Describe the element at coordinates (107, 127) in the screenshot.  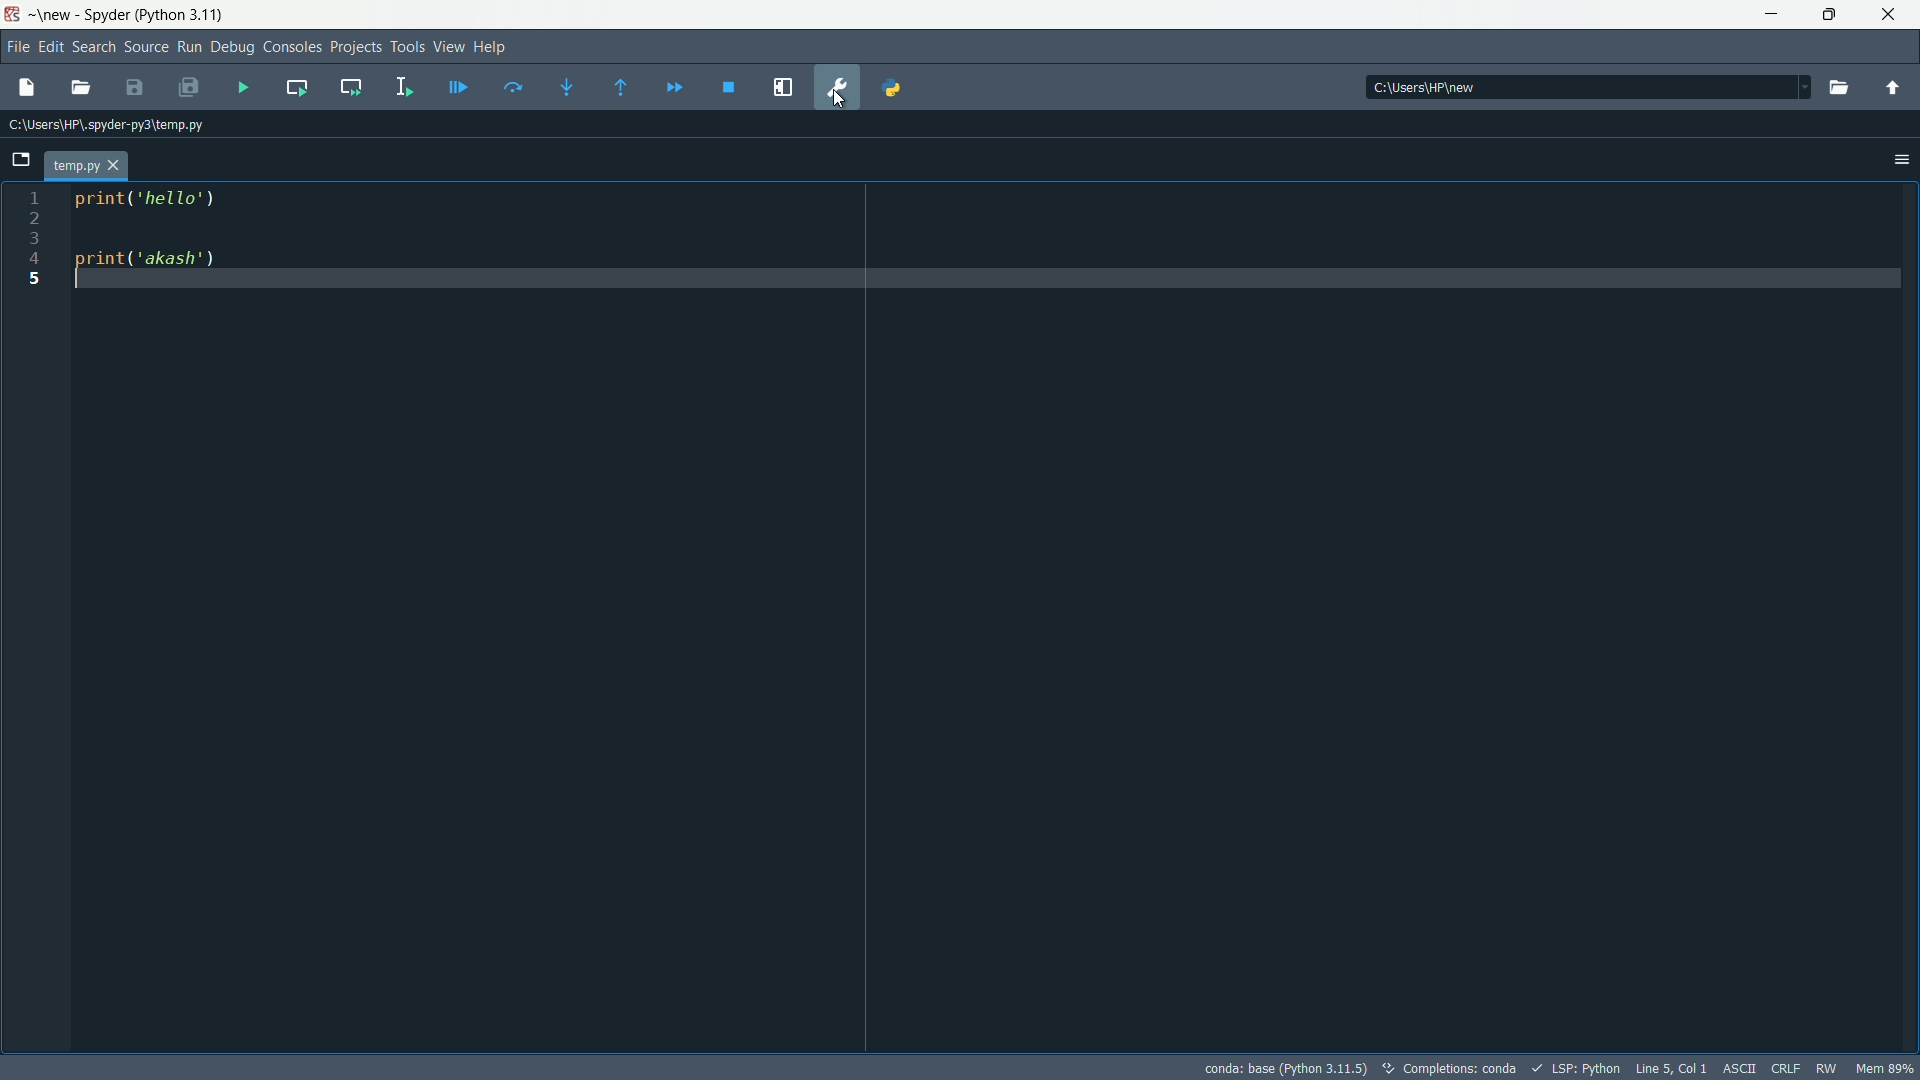
I see `directory` at that location.